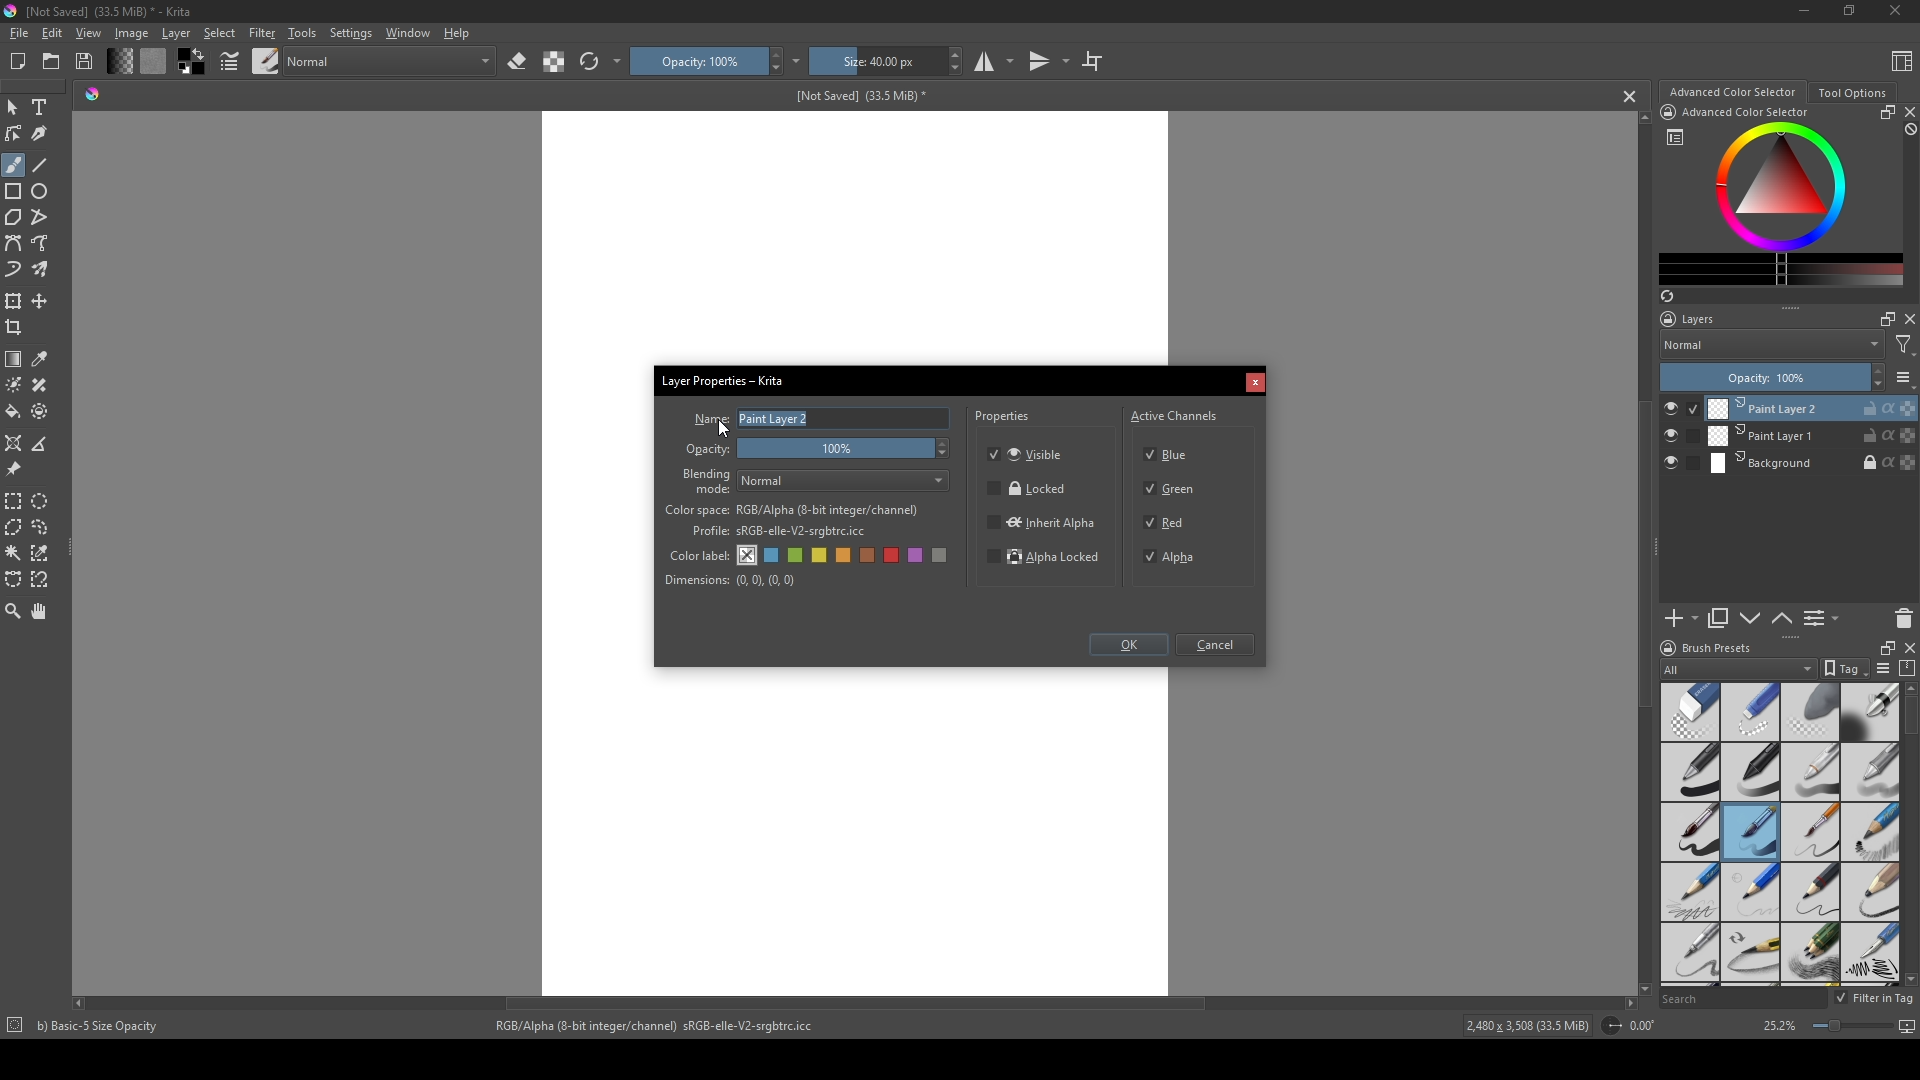  I want to click on polyline, so click(42, 217).